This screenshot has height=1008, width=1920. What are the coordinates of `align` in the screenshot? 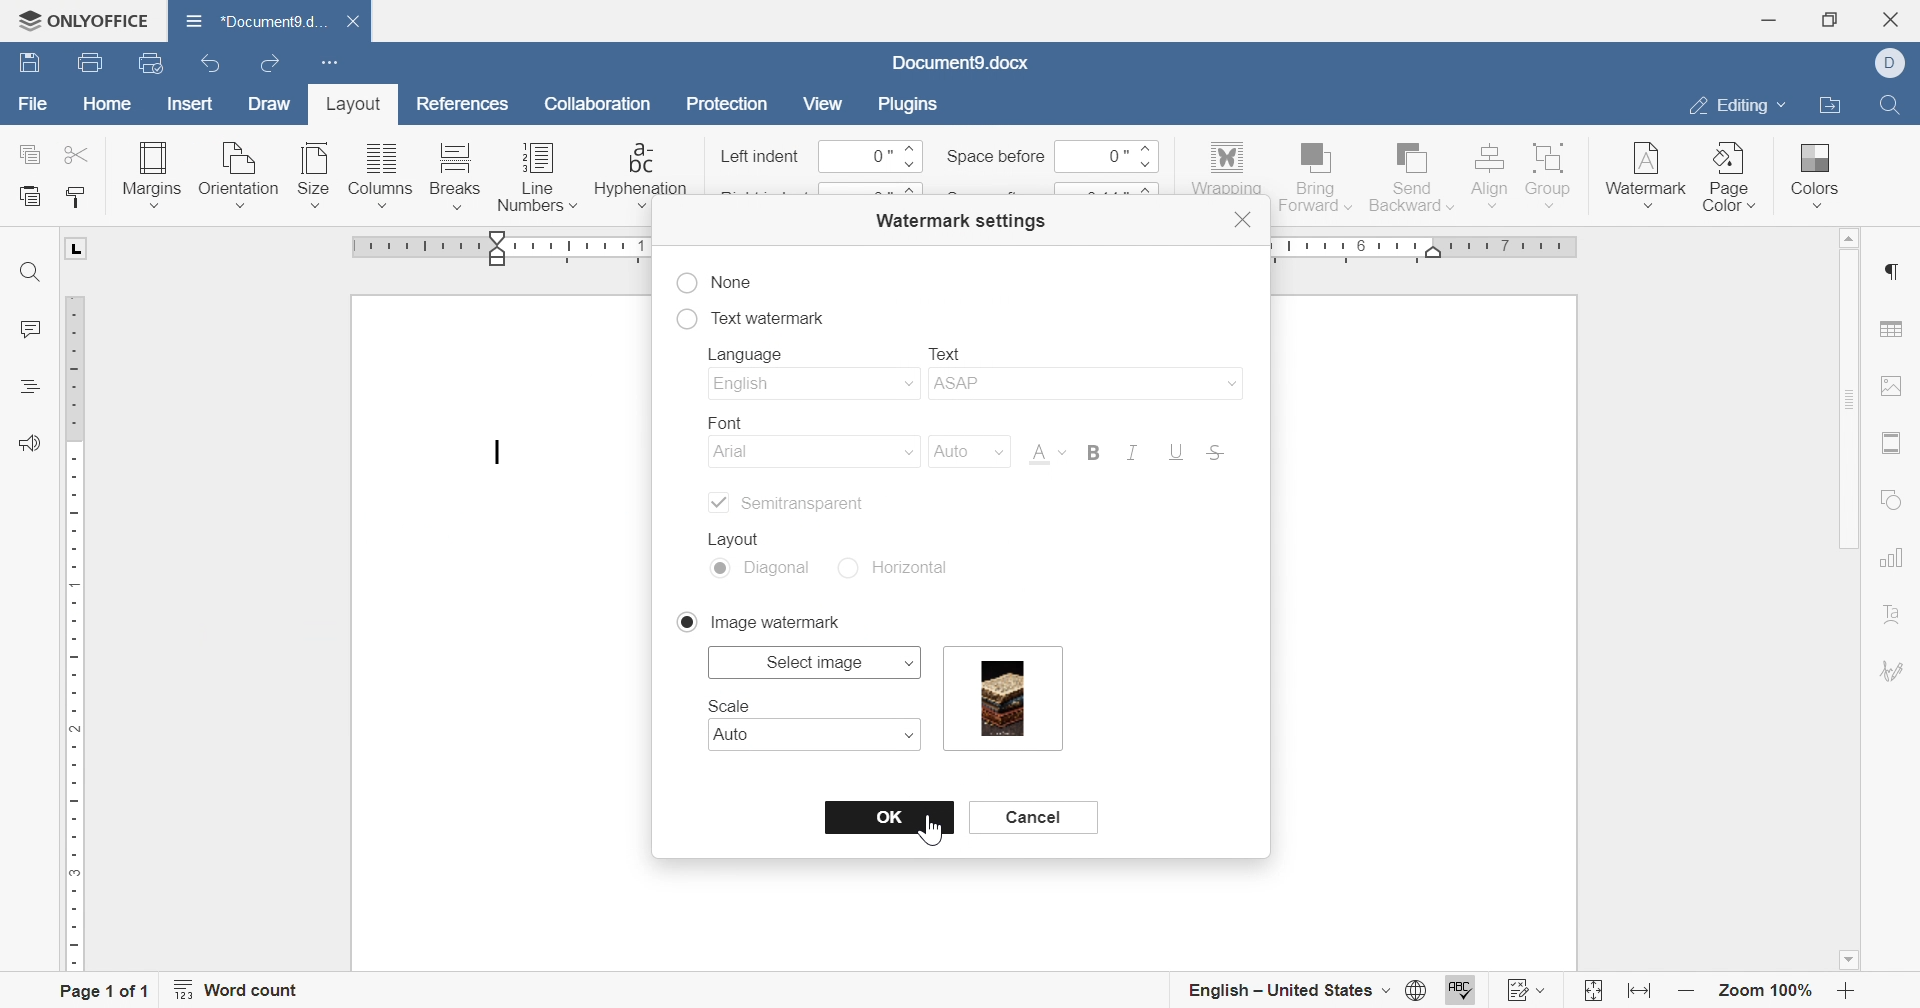 It's located at (1488, 173).